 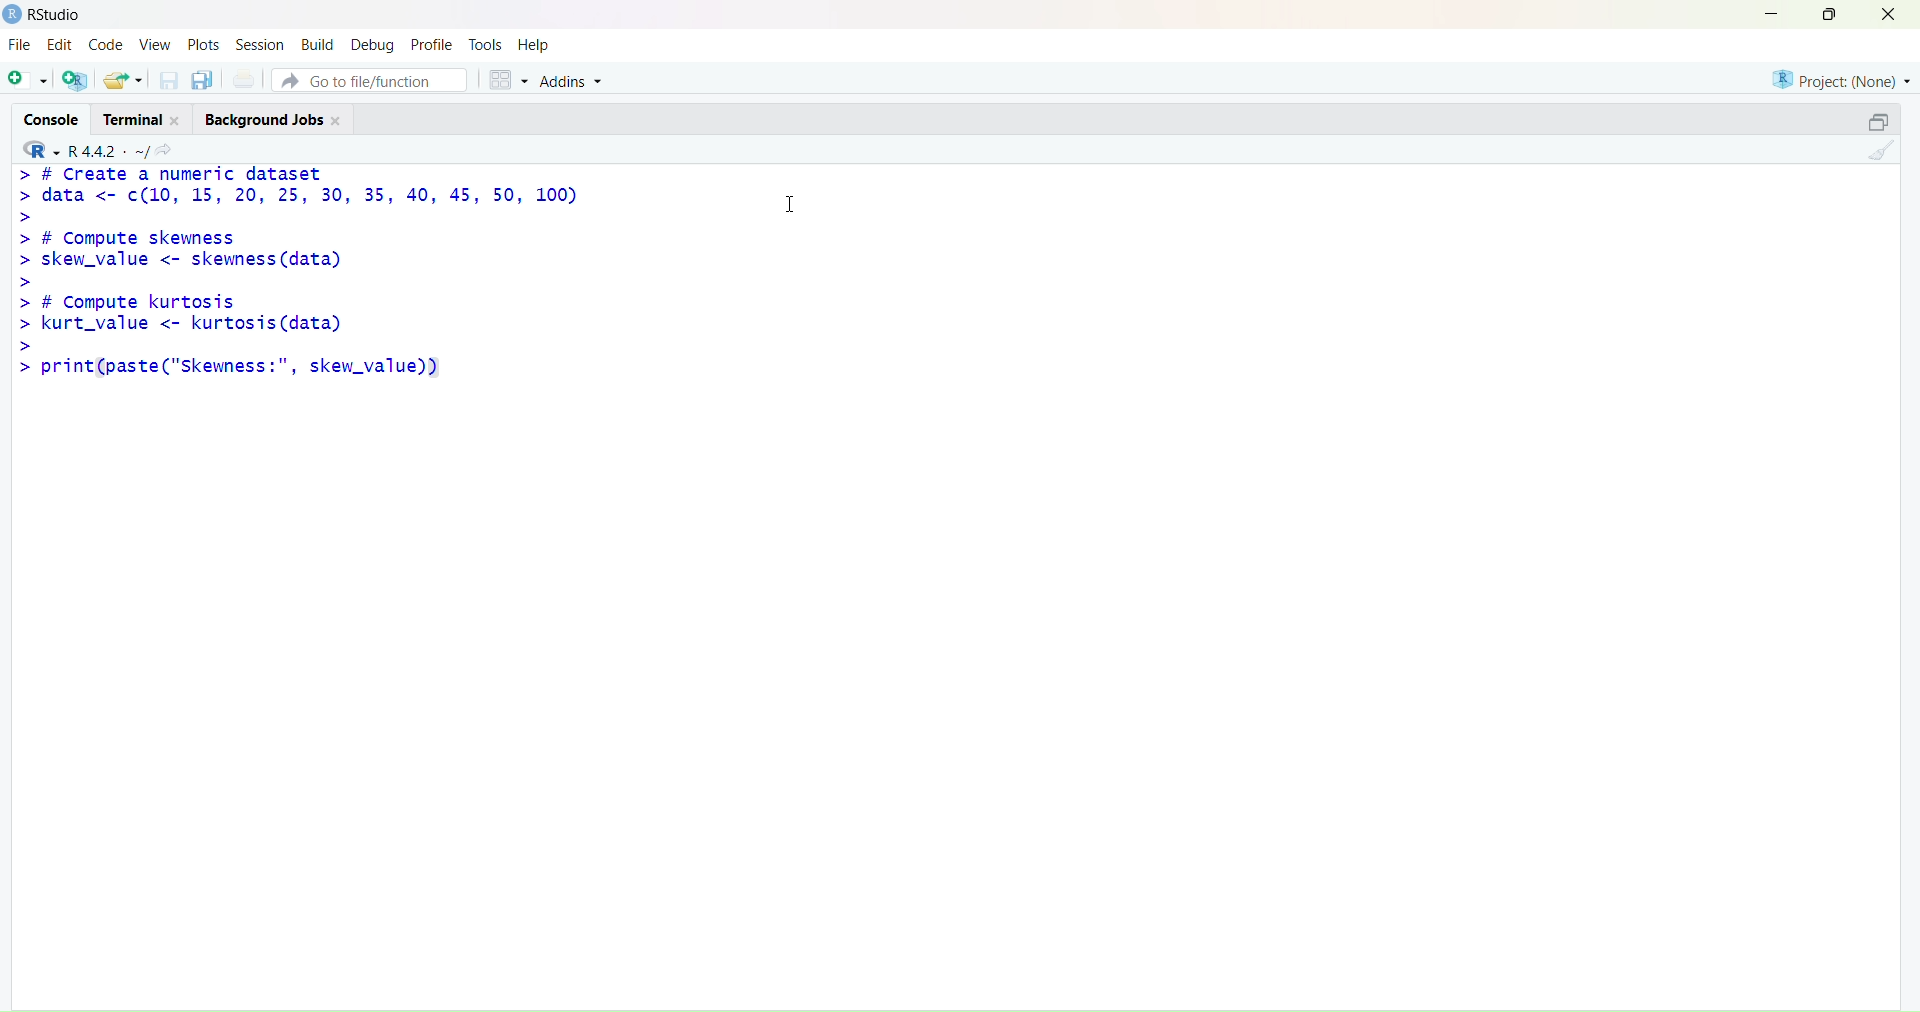 I want to click on Background Jobs, so click(x=277, y=119).